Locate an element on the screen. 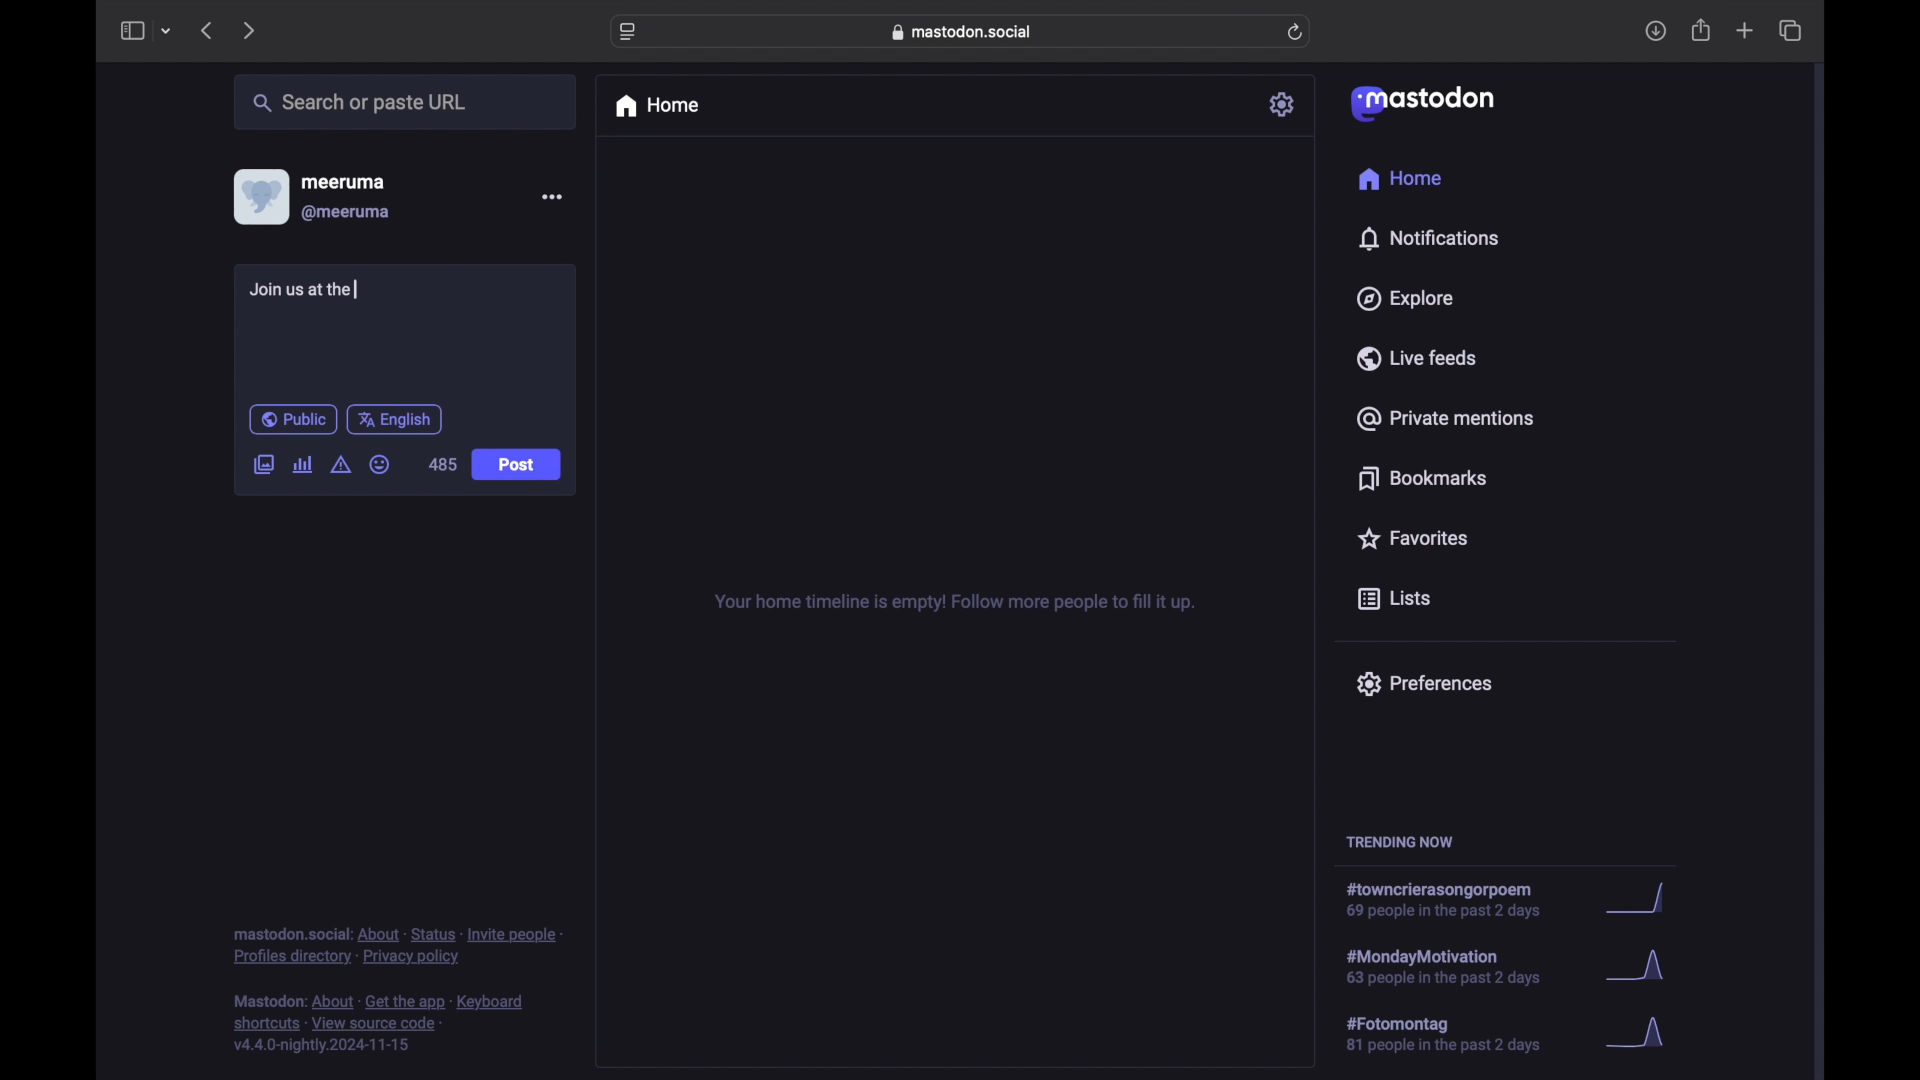 Image resolution: width=1920 pixels, height=1080 pixels. graph is located at coordinates (1641, 970).